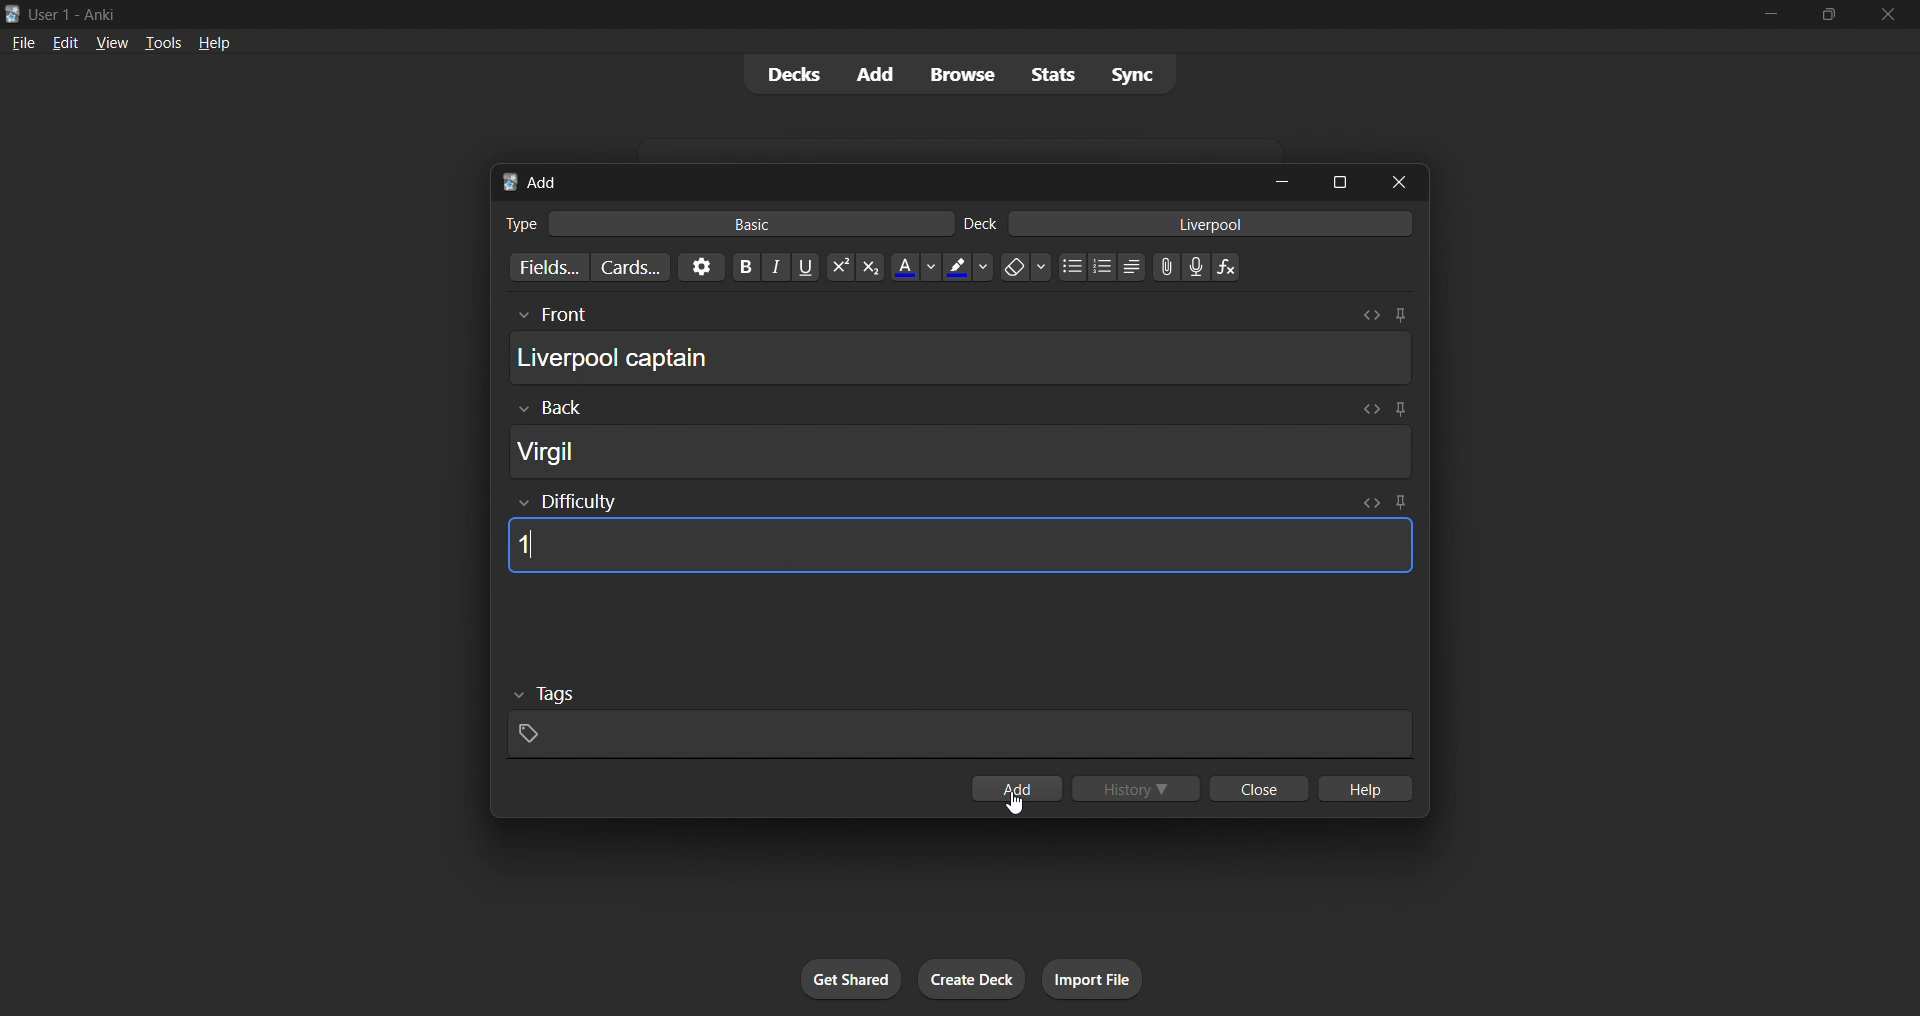  What do you see at coordinates (914, 267) in the screenshot?
I see `Text color options` at bounding box center [914, 267].